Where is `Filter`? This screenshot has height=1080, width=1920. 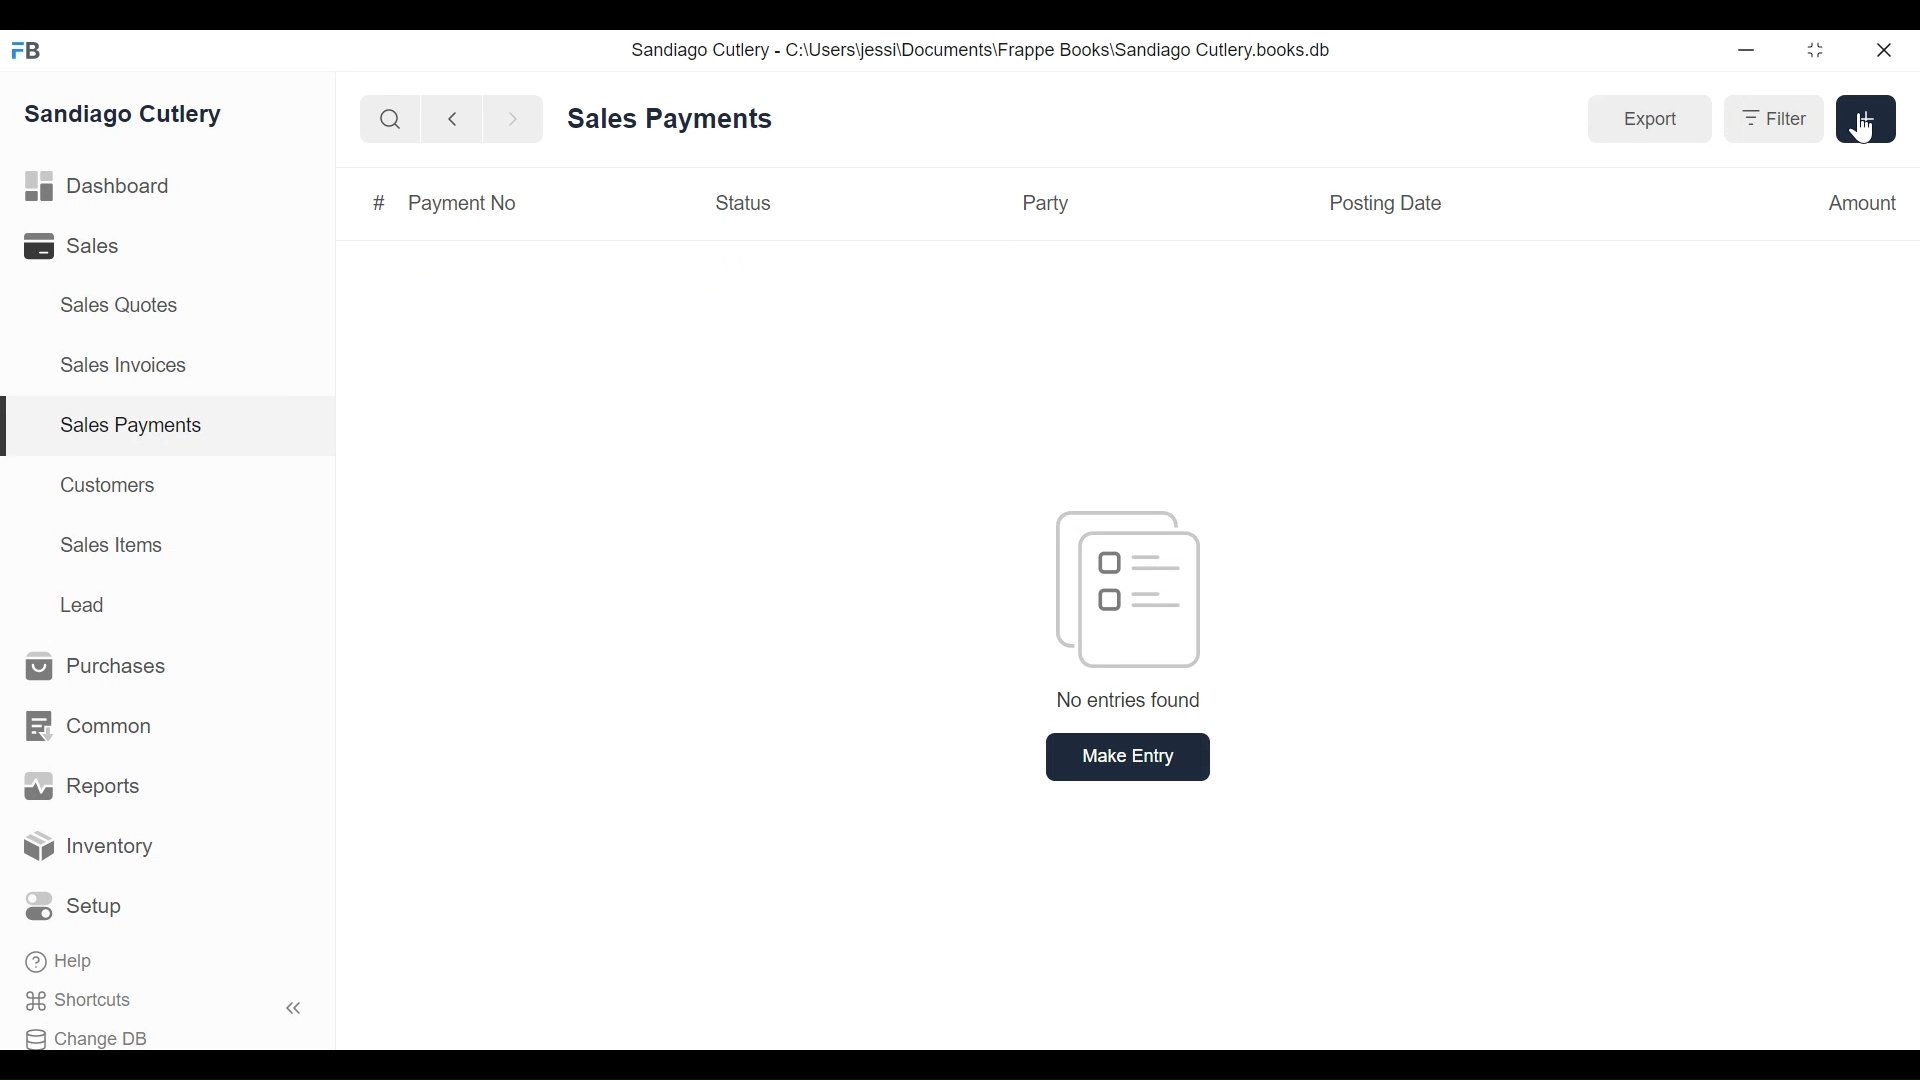 Filter is located at coordinates (1773, 119).